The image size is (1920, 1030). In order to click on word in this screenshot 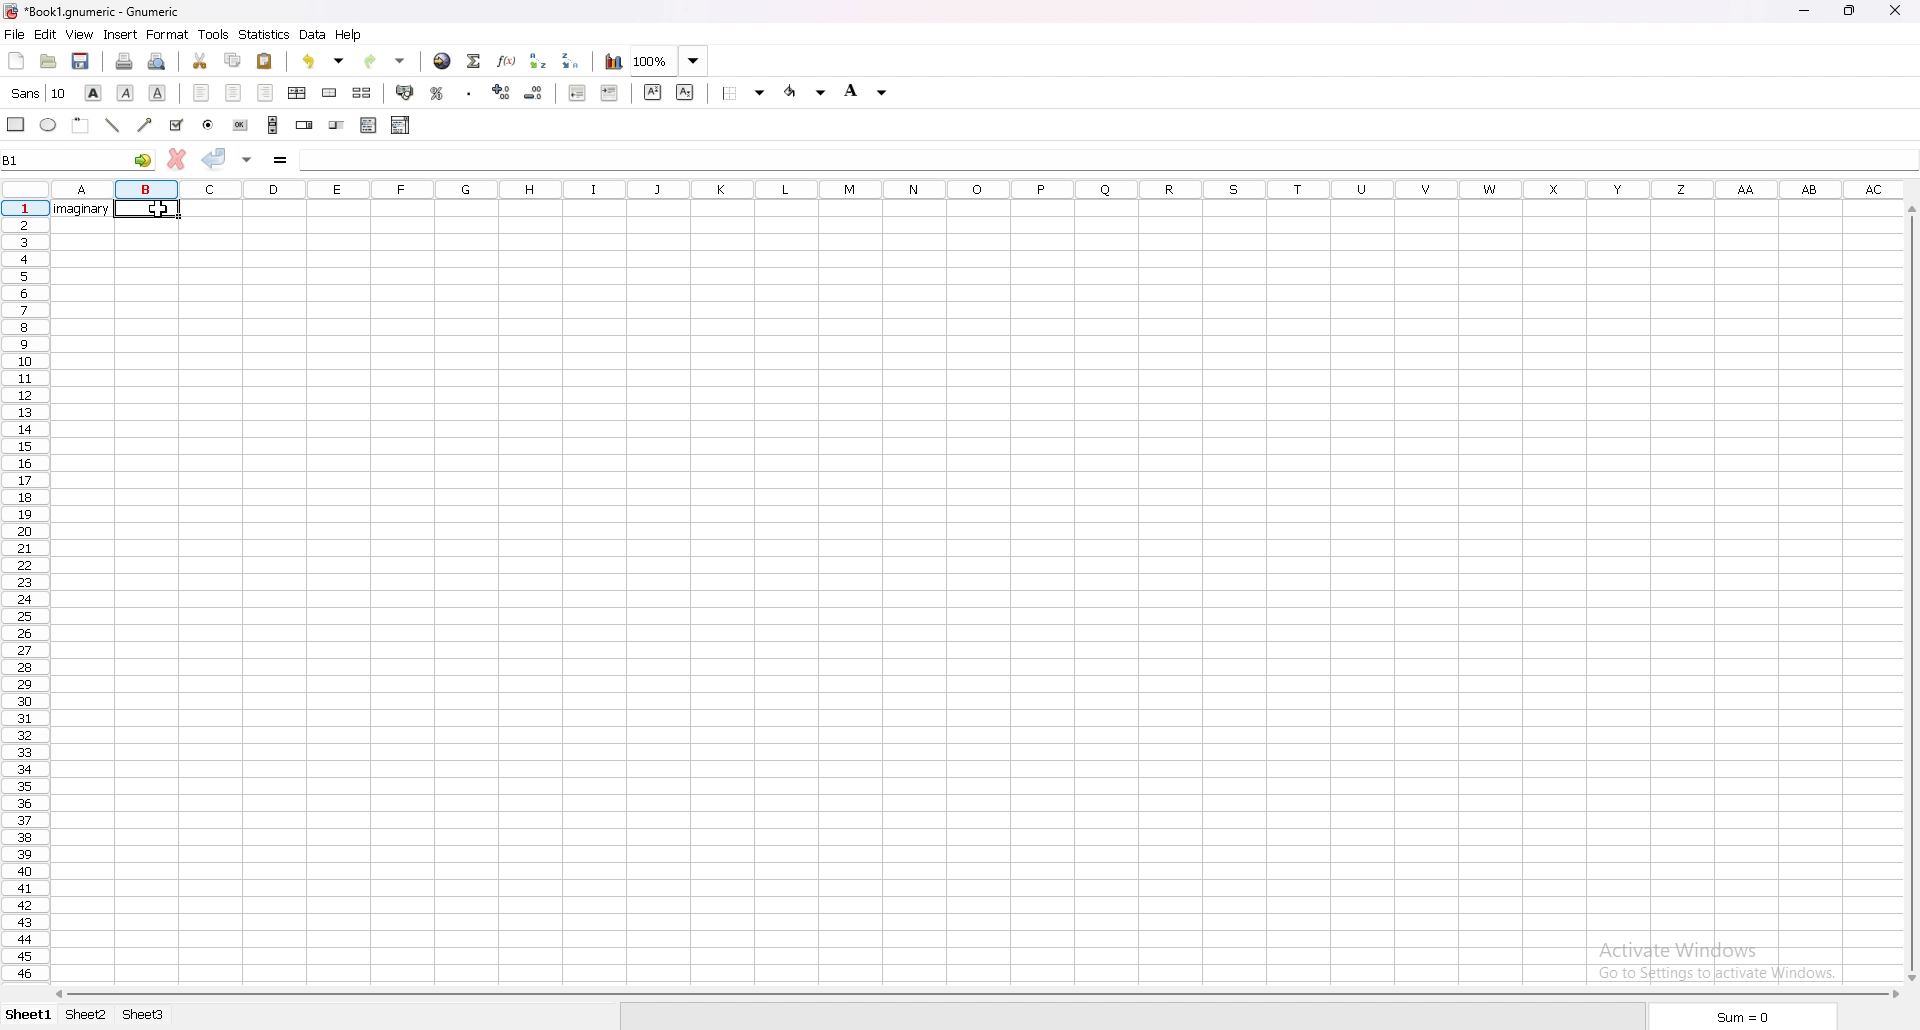, I will do `click(84, 210)`.